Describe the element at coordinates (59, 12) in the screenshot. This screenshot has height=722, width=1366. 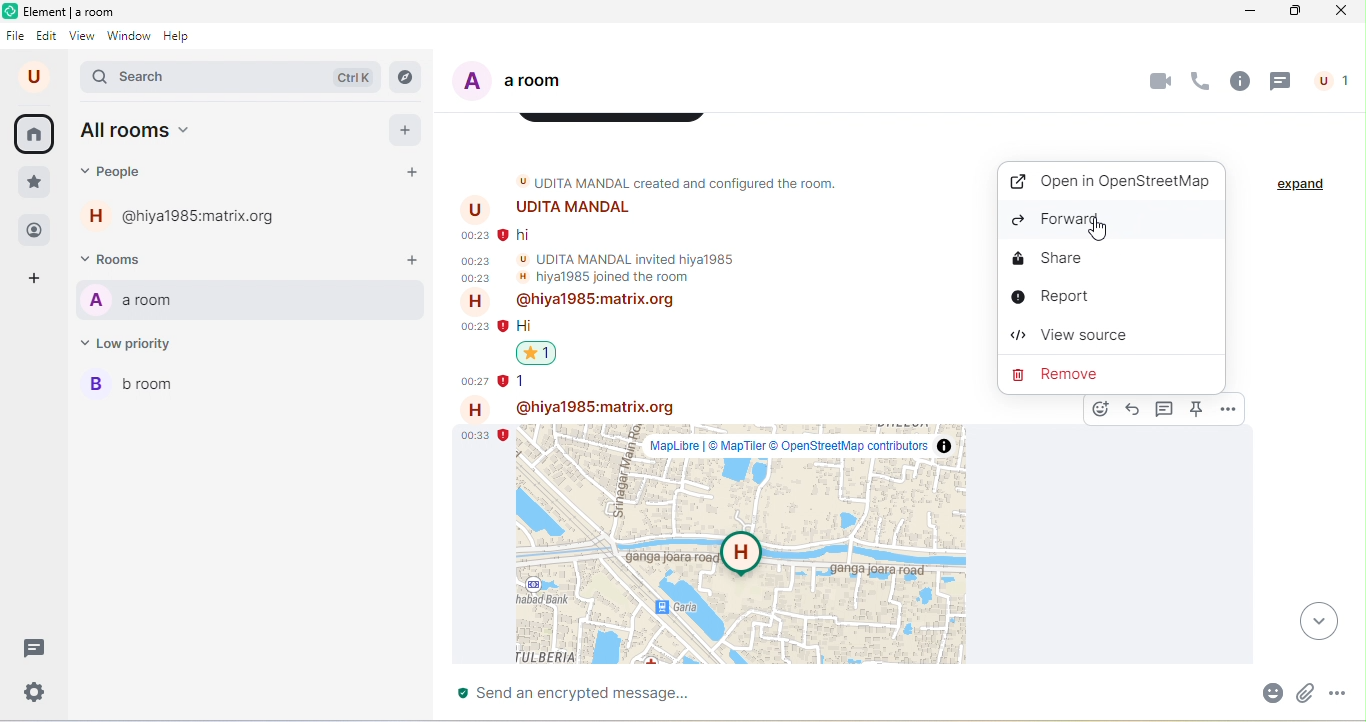
I see `title` at that location.